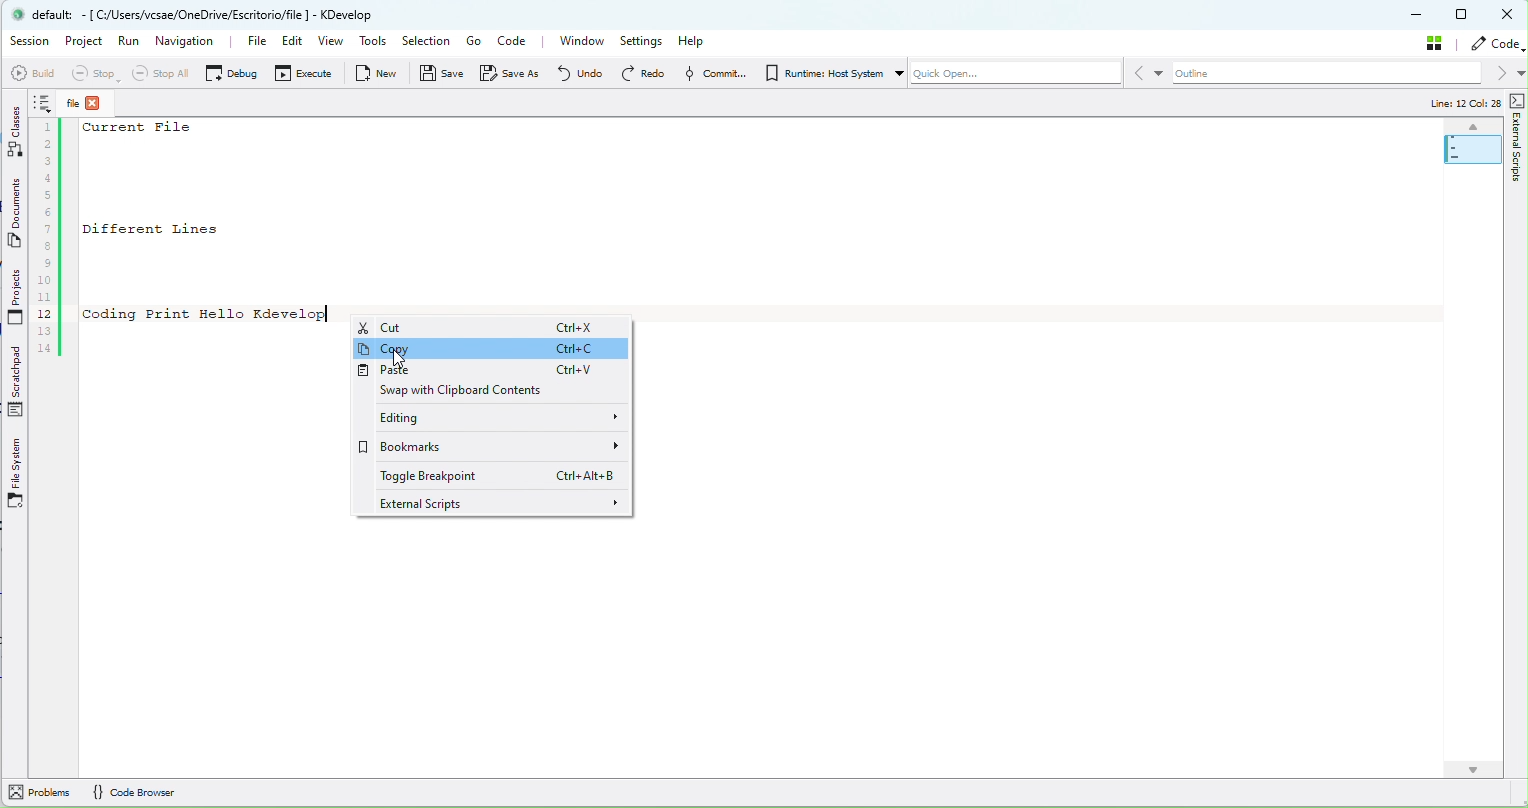  Describe the element at coordinates (209, 14) in the screenshot. I see `default: - [ C:/Users/vcsae/OneDrive/Escritorio/file] - KDevelop (Application details)` at that location.